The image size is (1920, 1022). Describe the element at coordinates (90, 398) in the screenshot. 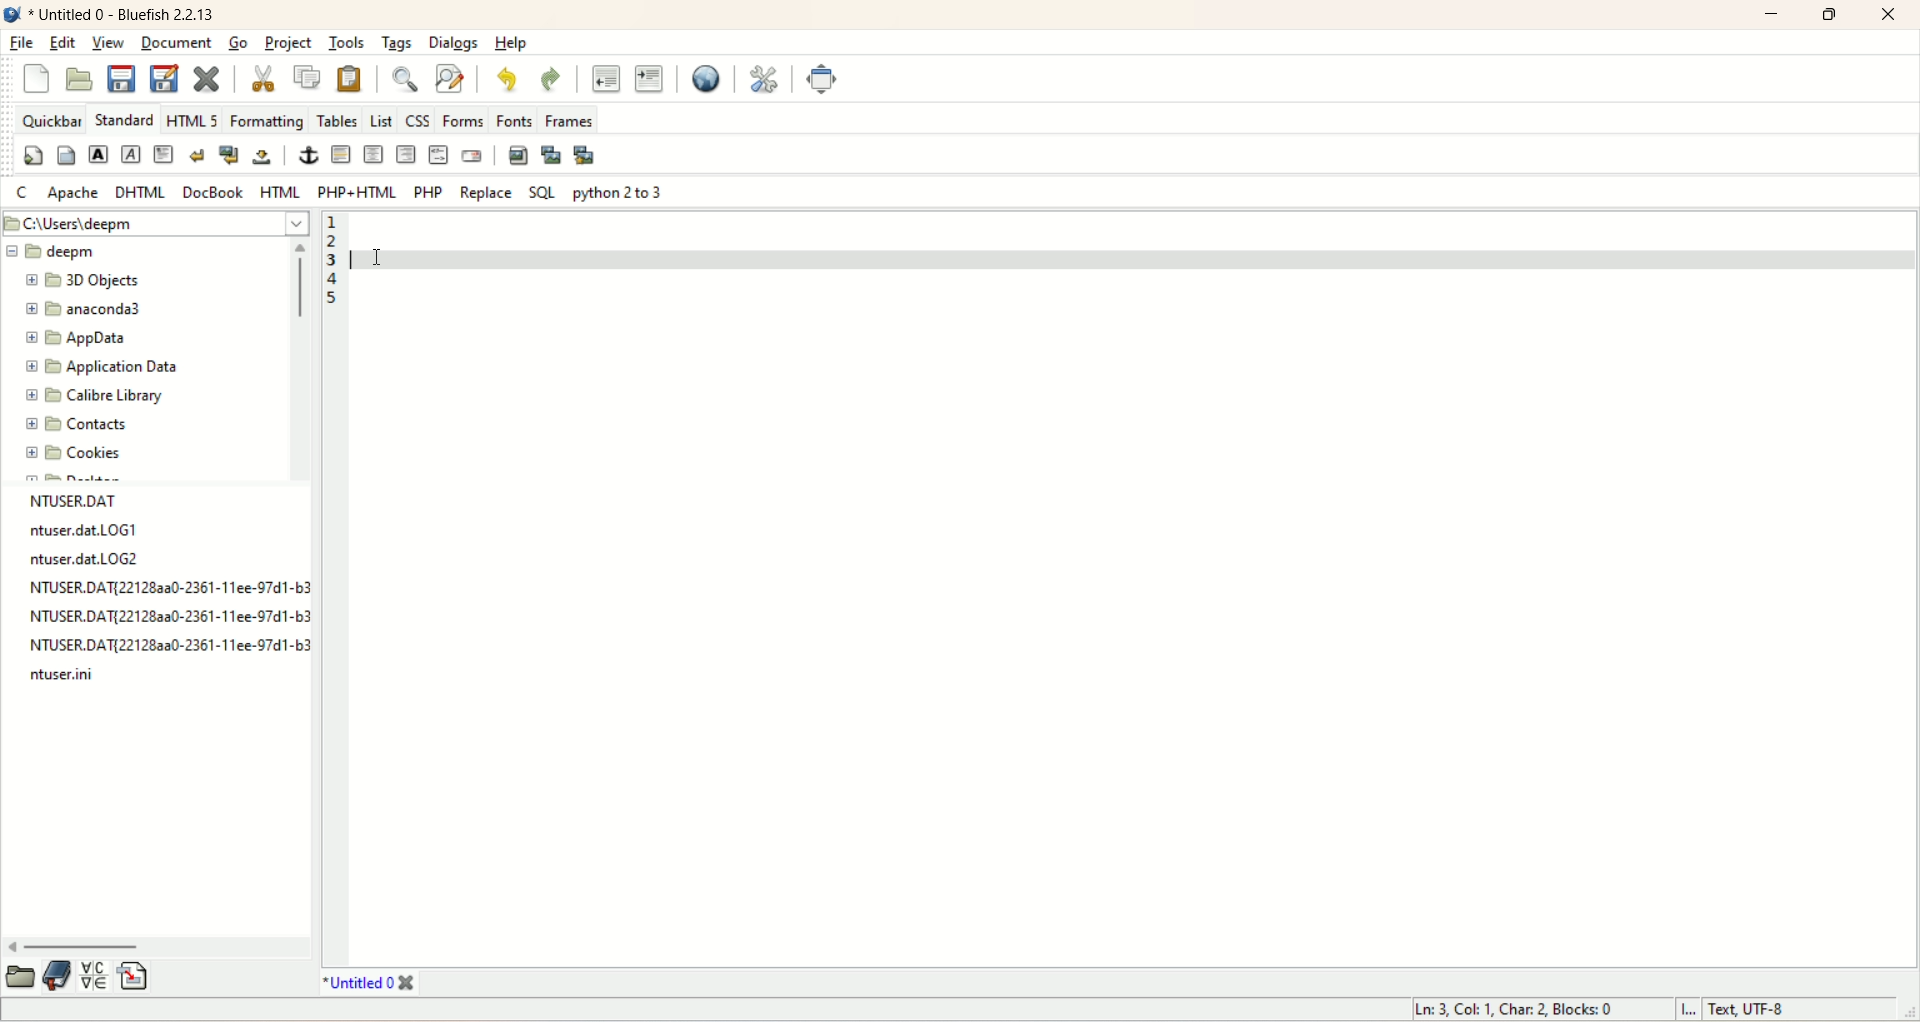

I see `calibre` at that location.